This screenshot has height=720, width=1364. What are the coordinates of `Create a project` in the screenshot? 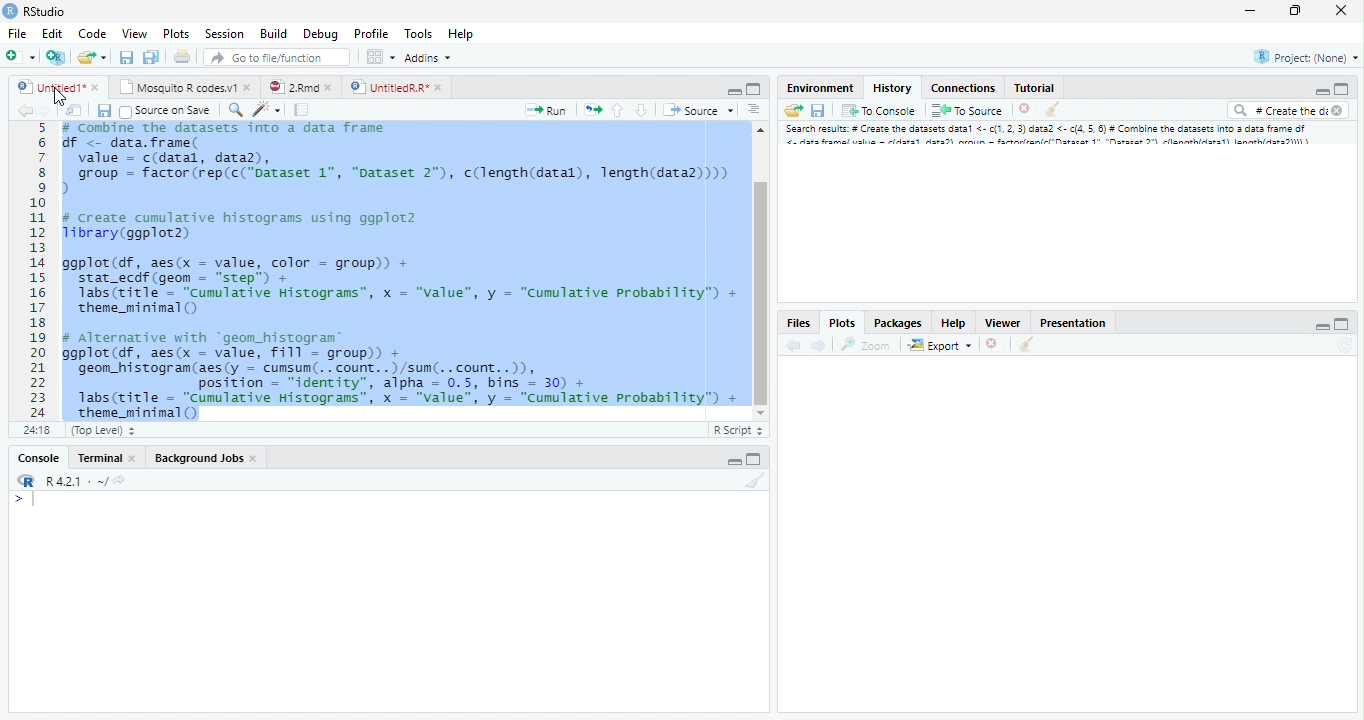 It's located at (56, 55).